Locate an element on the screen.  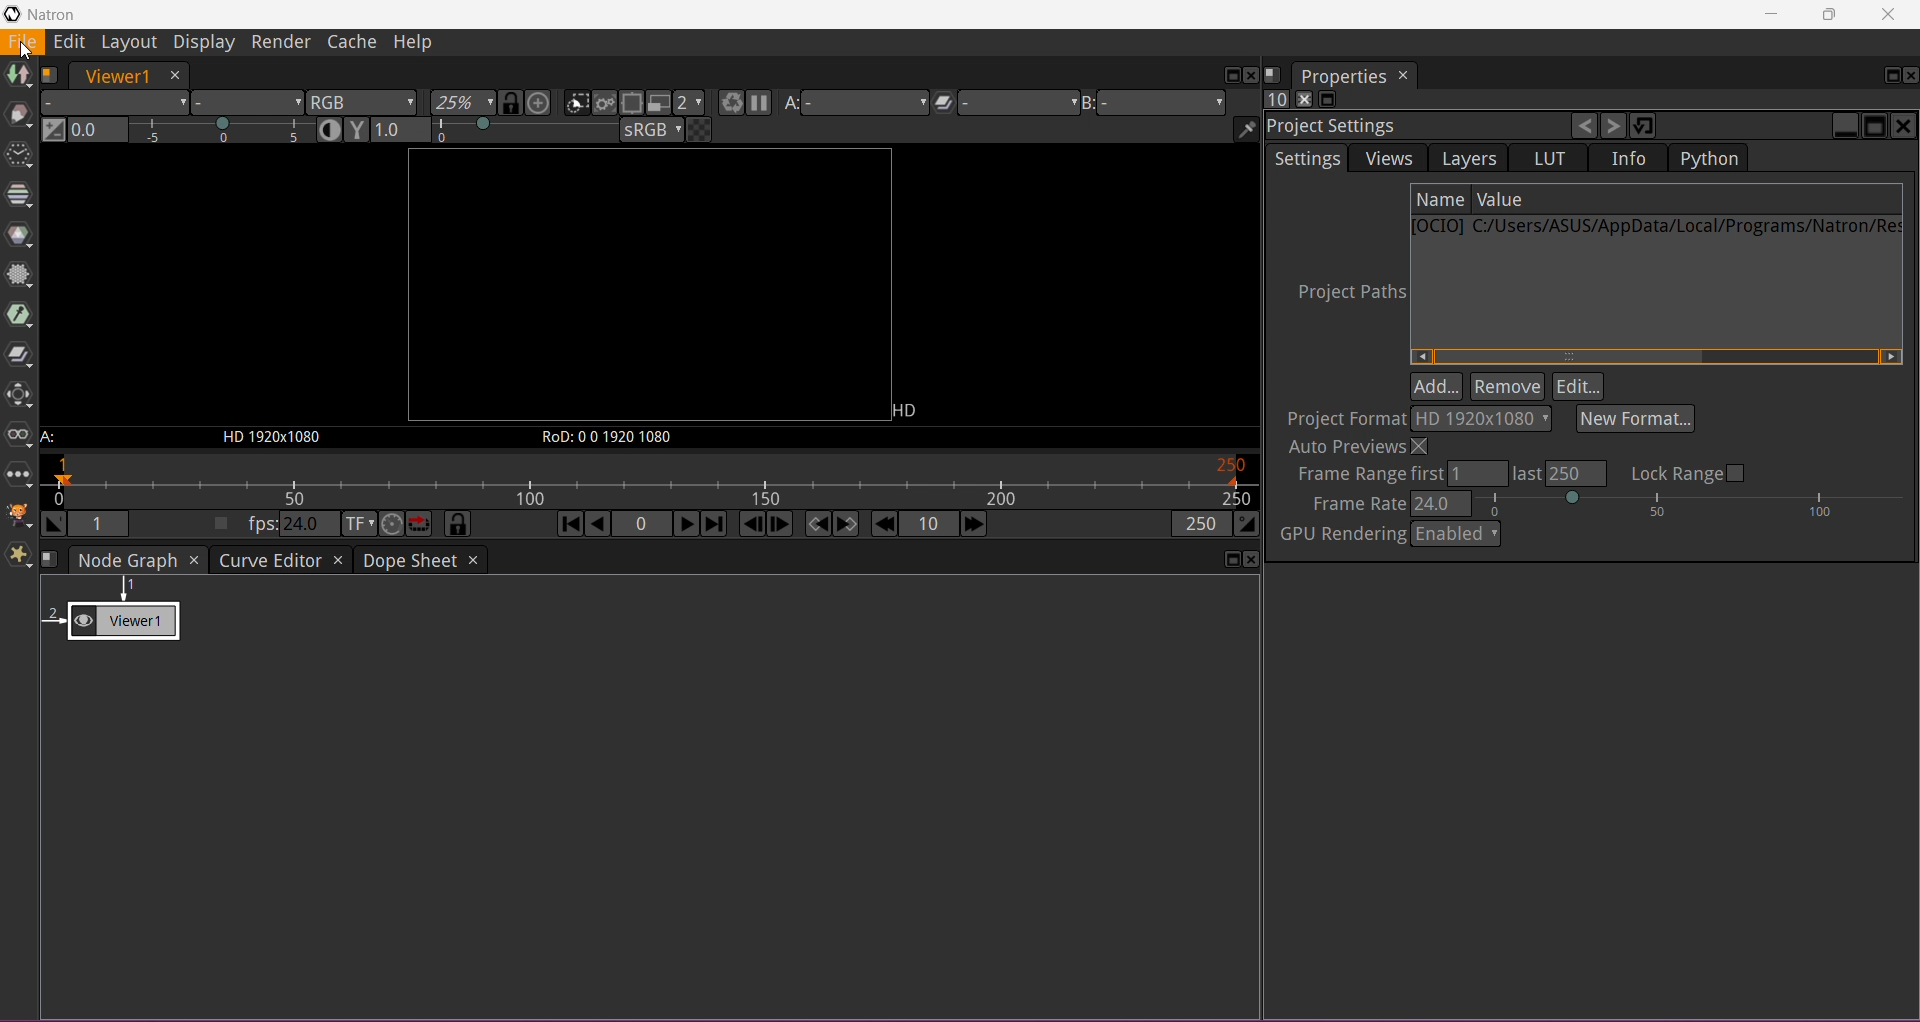
First frame is located at coordinates (570, 526).